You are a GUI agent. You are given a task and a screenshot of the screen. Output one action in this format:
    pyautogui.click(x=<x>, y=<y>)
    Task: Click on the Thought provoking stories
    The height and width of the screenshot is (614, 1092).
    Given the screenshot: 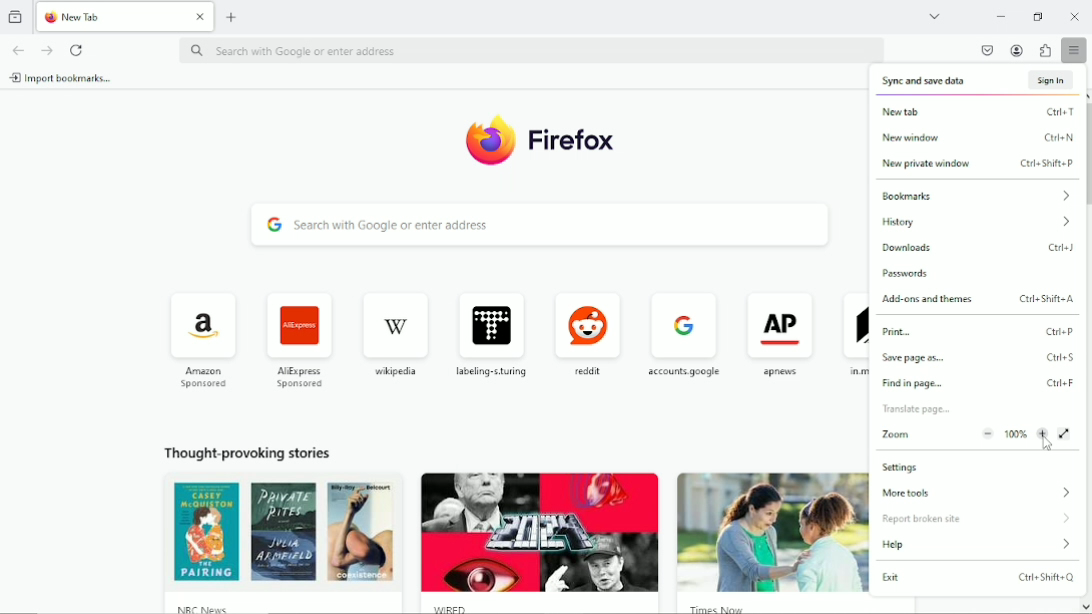 What is the action you would take?
    pyautogui.click(x=226, y=452)
    